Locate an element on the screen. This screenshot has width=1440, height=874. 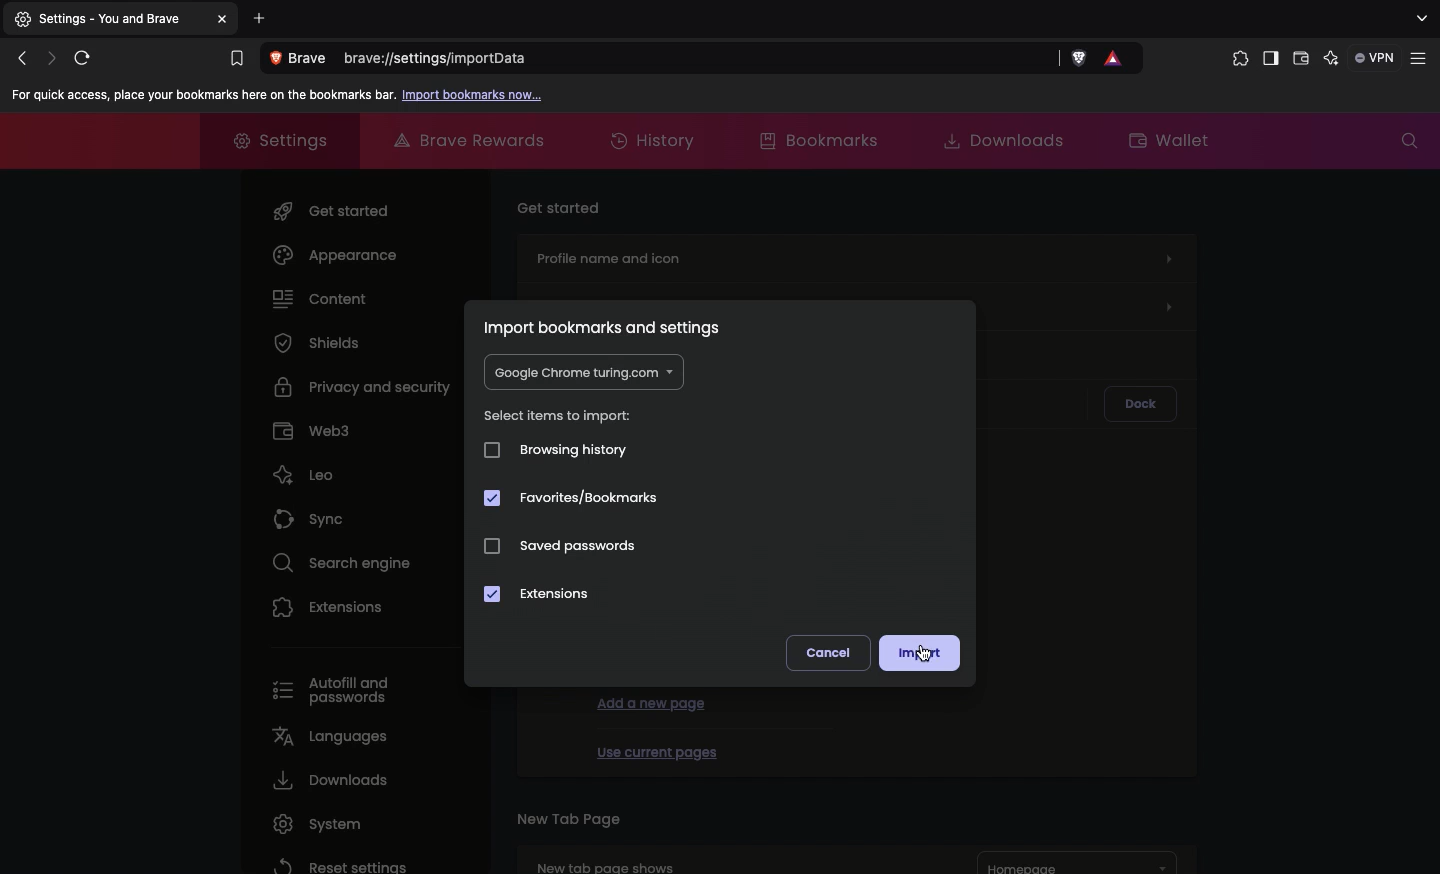
search tabs is located at coordinates (1420, 19).